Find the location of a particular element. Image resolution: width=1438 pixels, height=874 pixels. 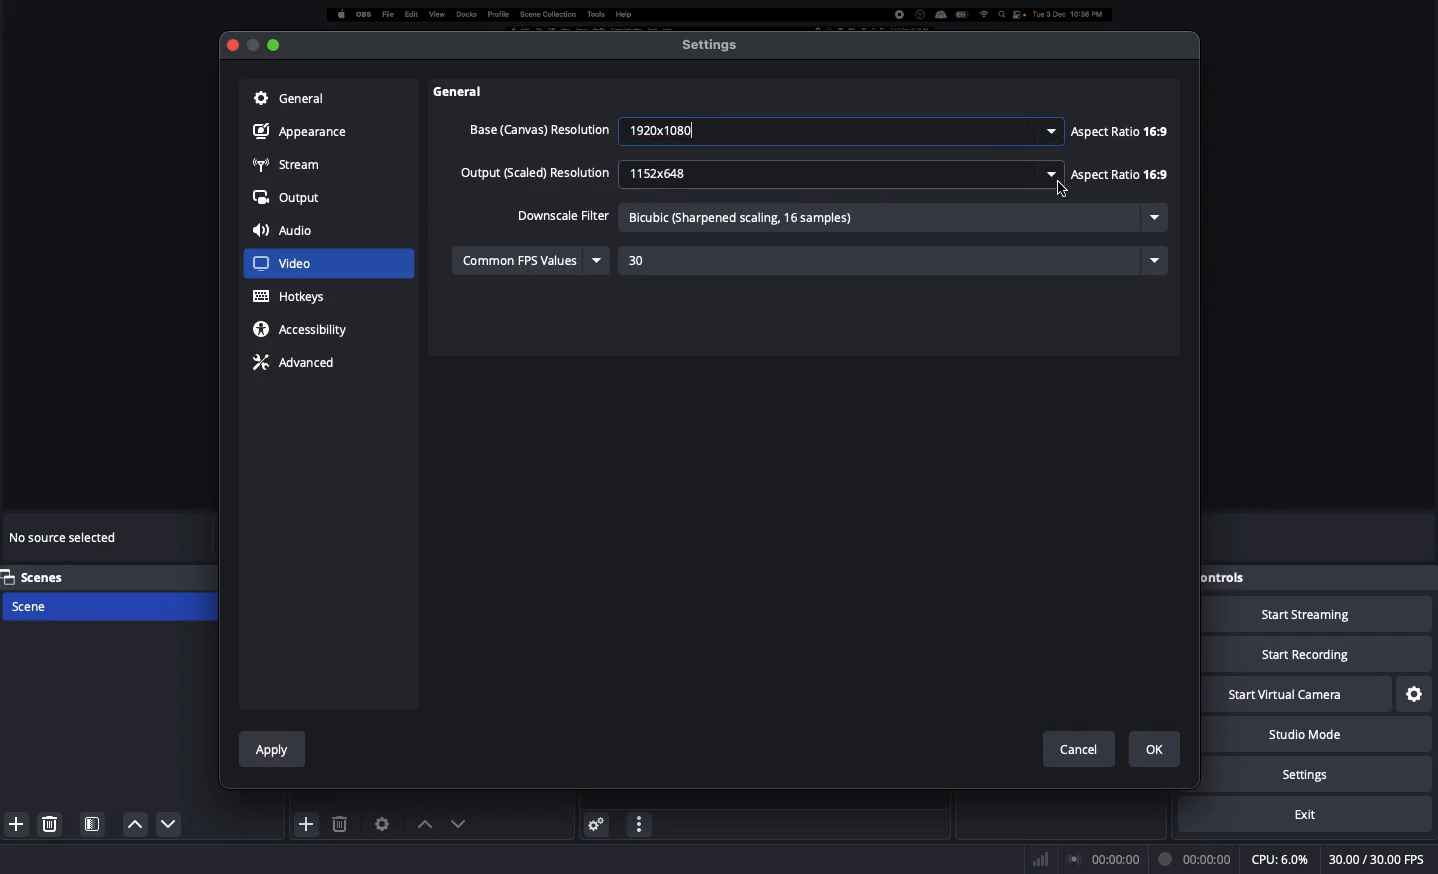

CPU is located at coordinates (1279, 860).